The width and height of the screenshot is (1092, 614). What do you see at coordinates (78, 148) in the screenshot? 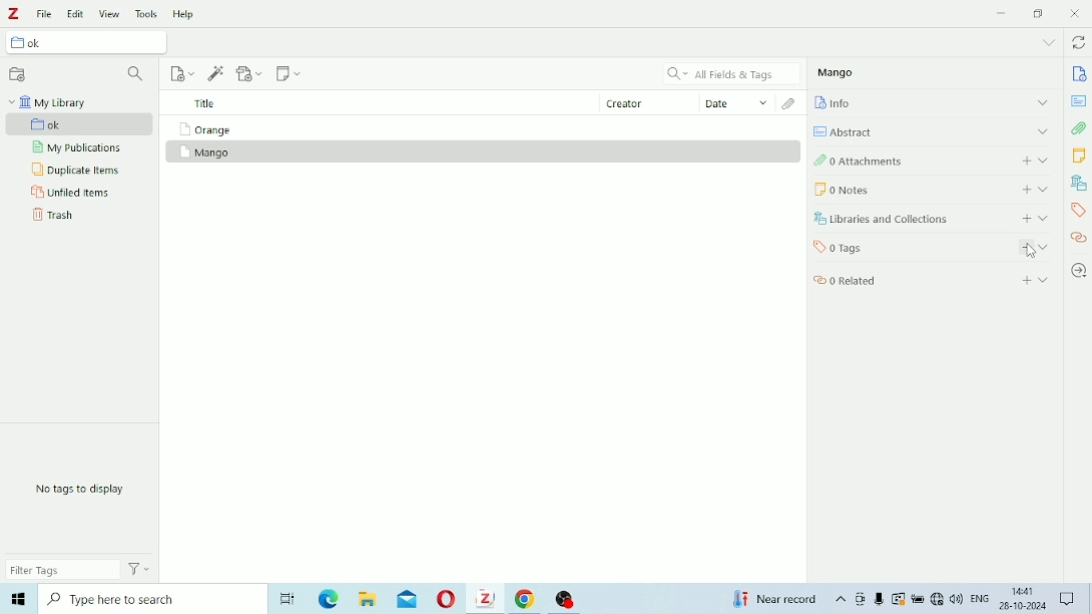
I see `My Publications` at bounding box center [78, 148].